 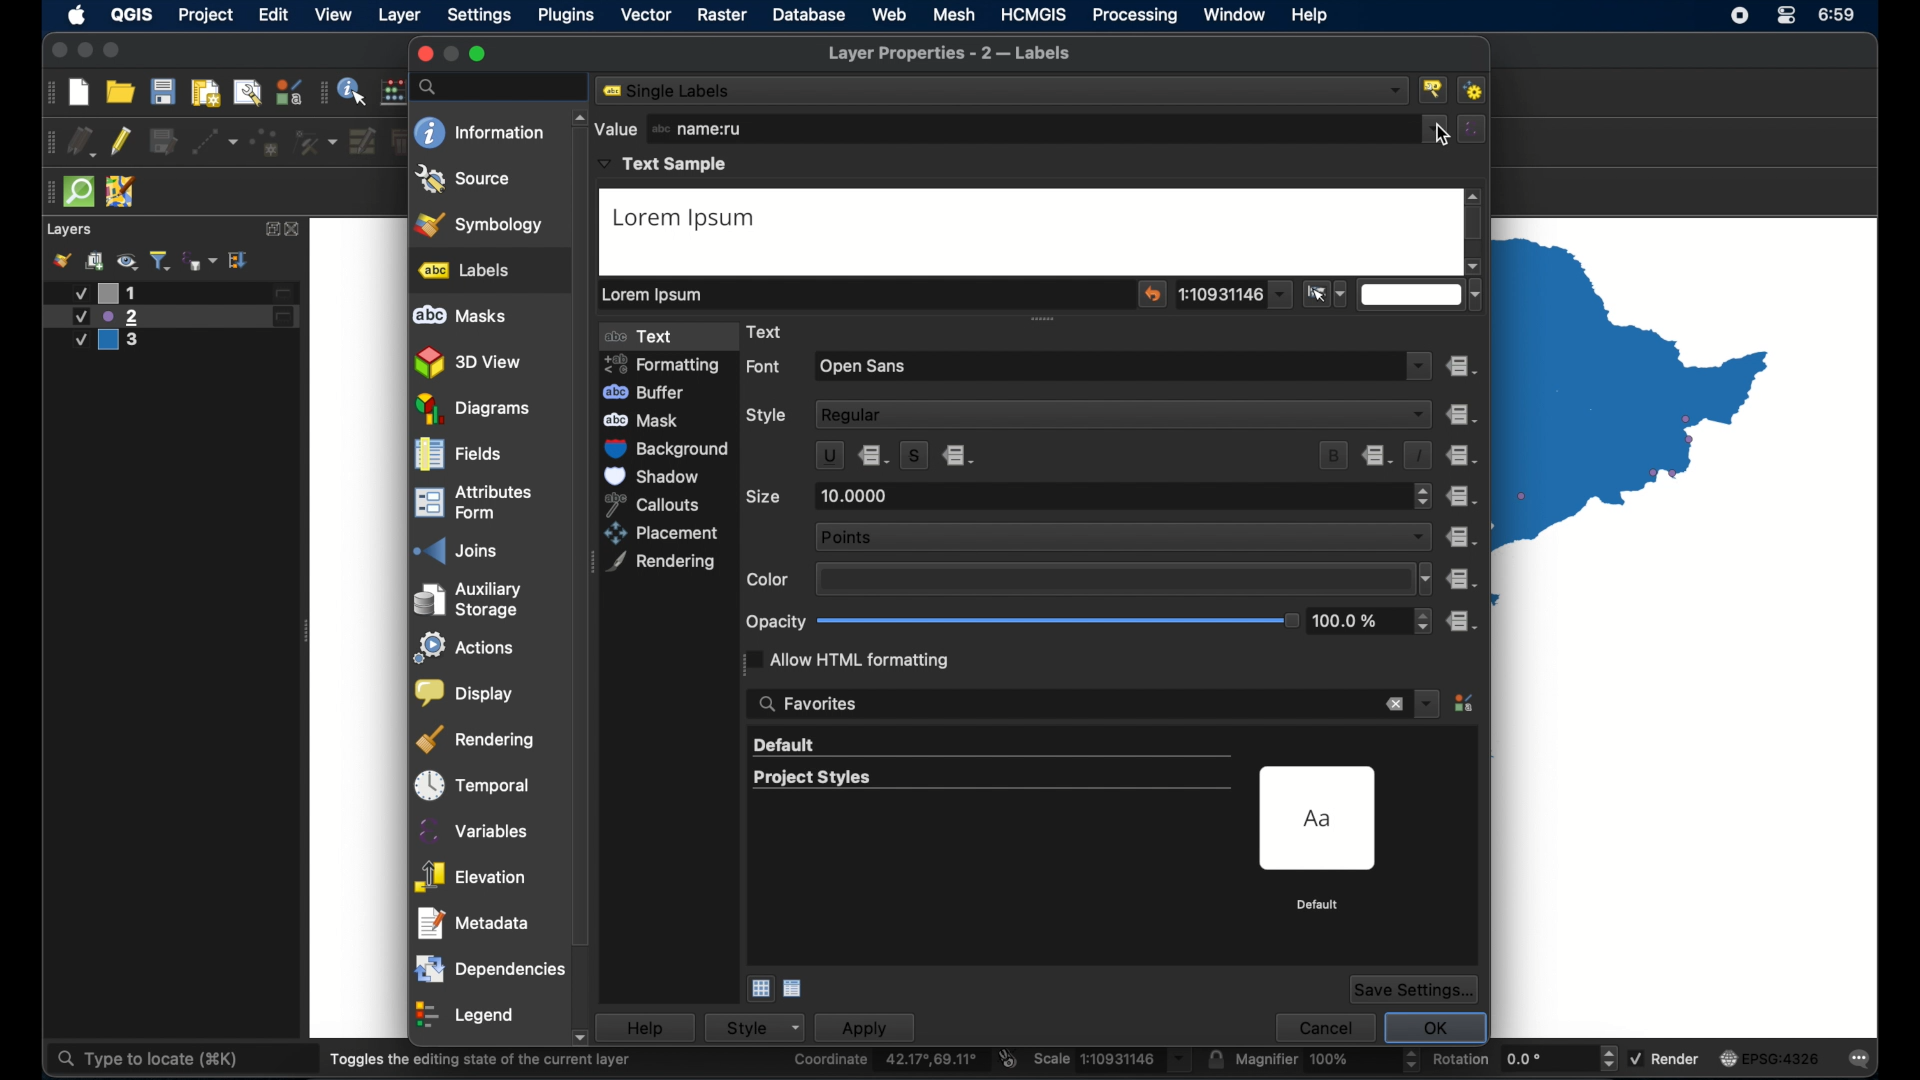 What do you see at coordinates (479, 54) in the screenshot?
I see `maximize` at bounding box center [479, 54].